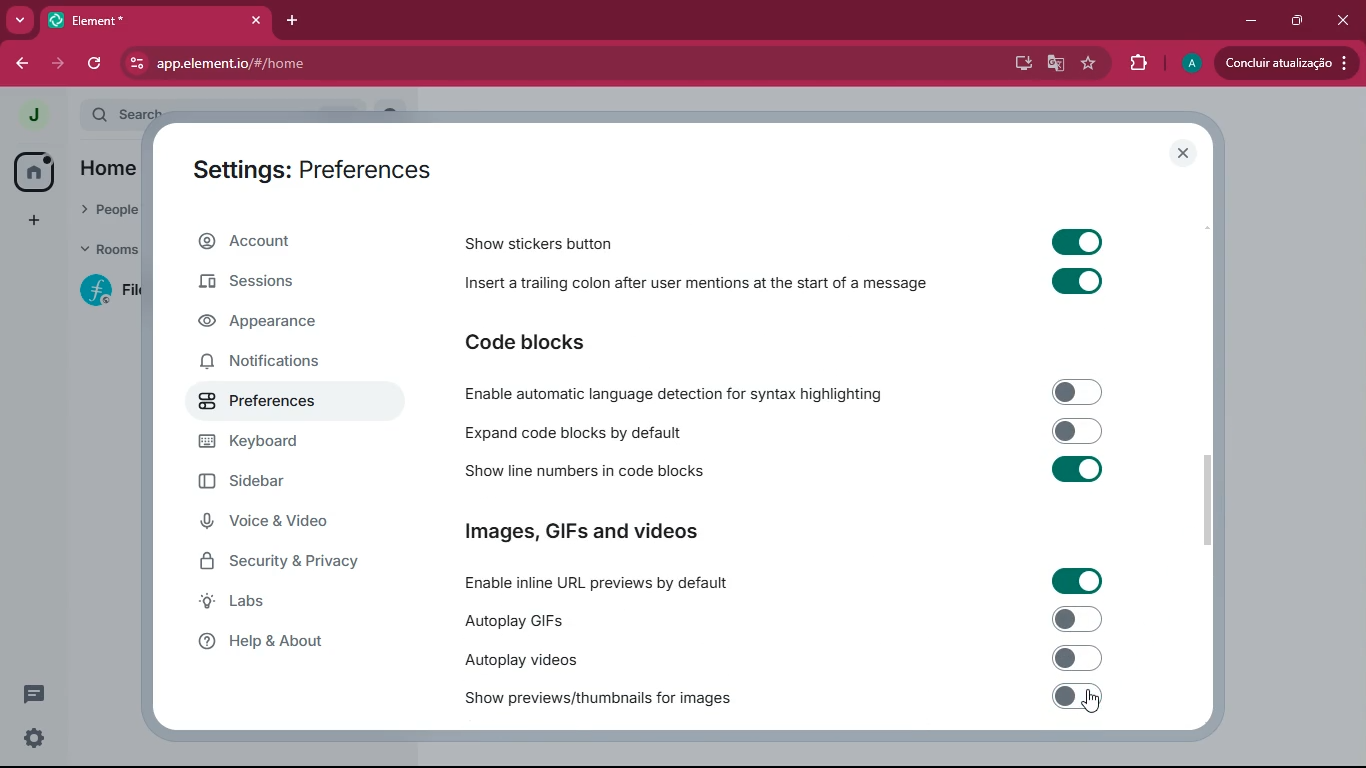  Describe the element at coordinates (37, 741) in the screenshot. I see `Settings` at that location.